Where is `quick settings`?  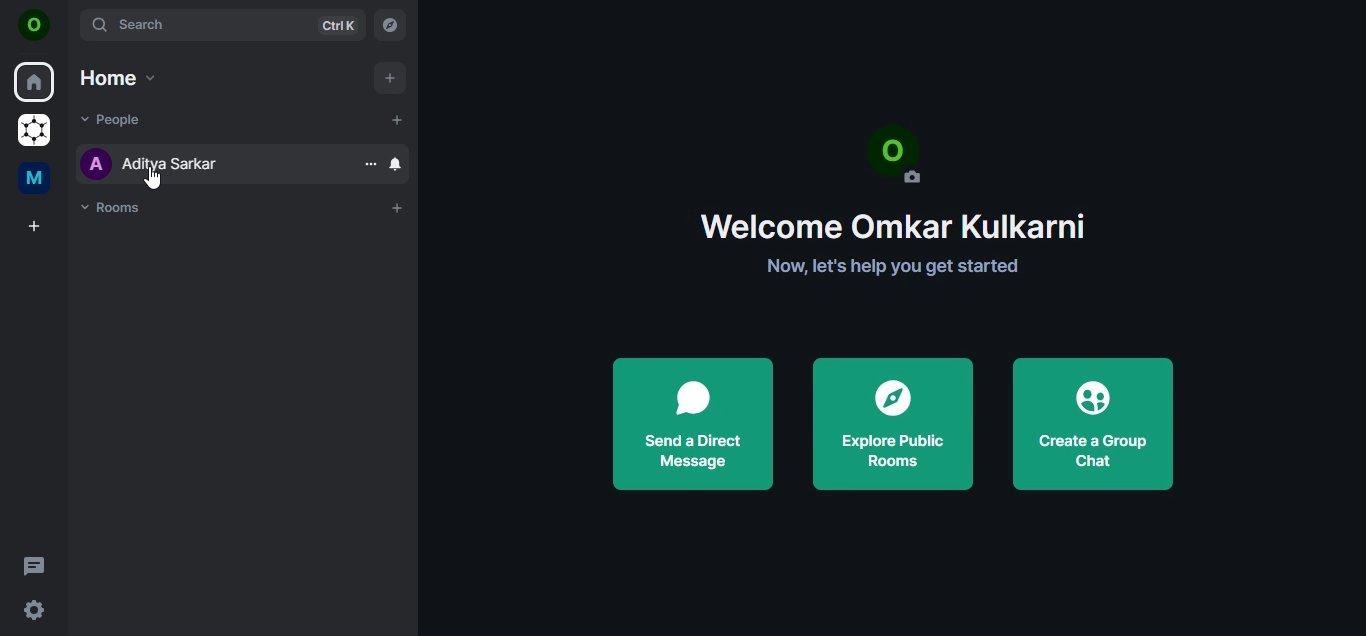 quick settings is located at coordinates (36, 611).